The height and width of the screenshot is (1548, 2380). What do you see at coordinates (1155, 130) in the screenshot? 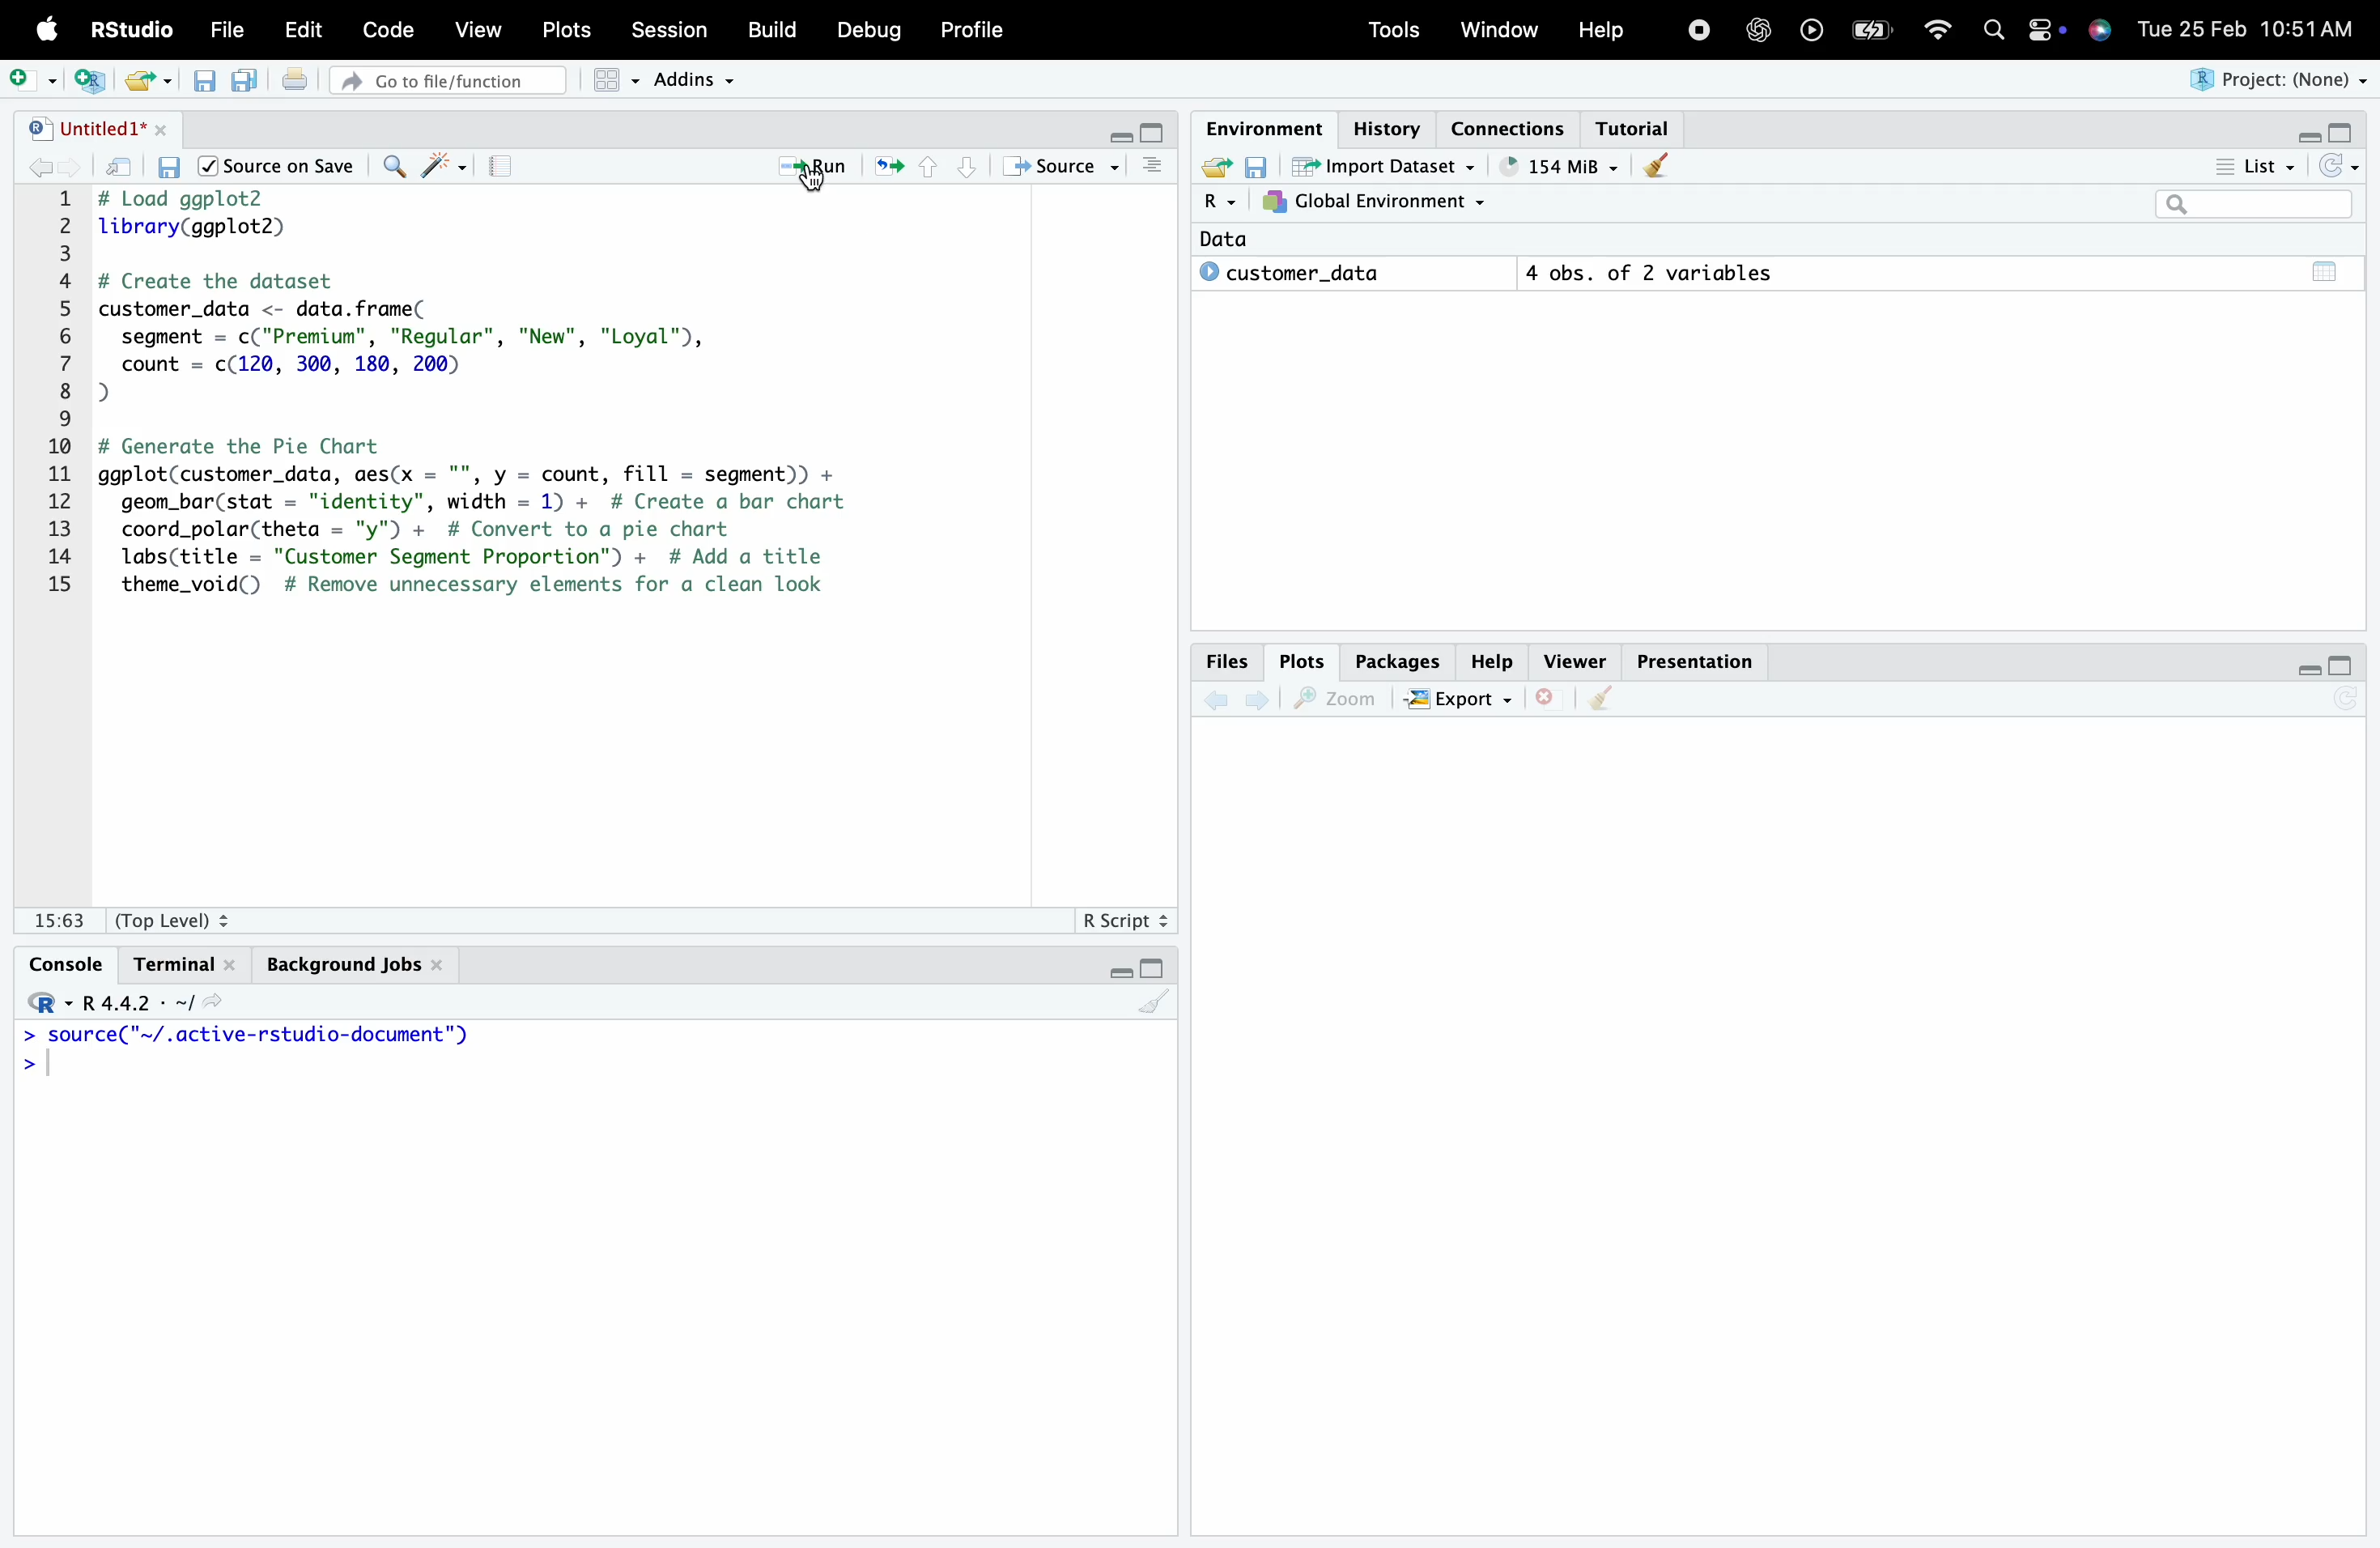
I see `maximise` at bounding box center [1155, 130].